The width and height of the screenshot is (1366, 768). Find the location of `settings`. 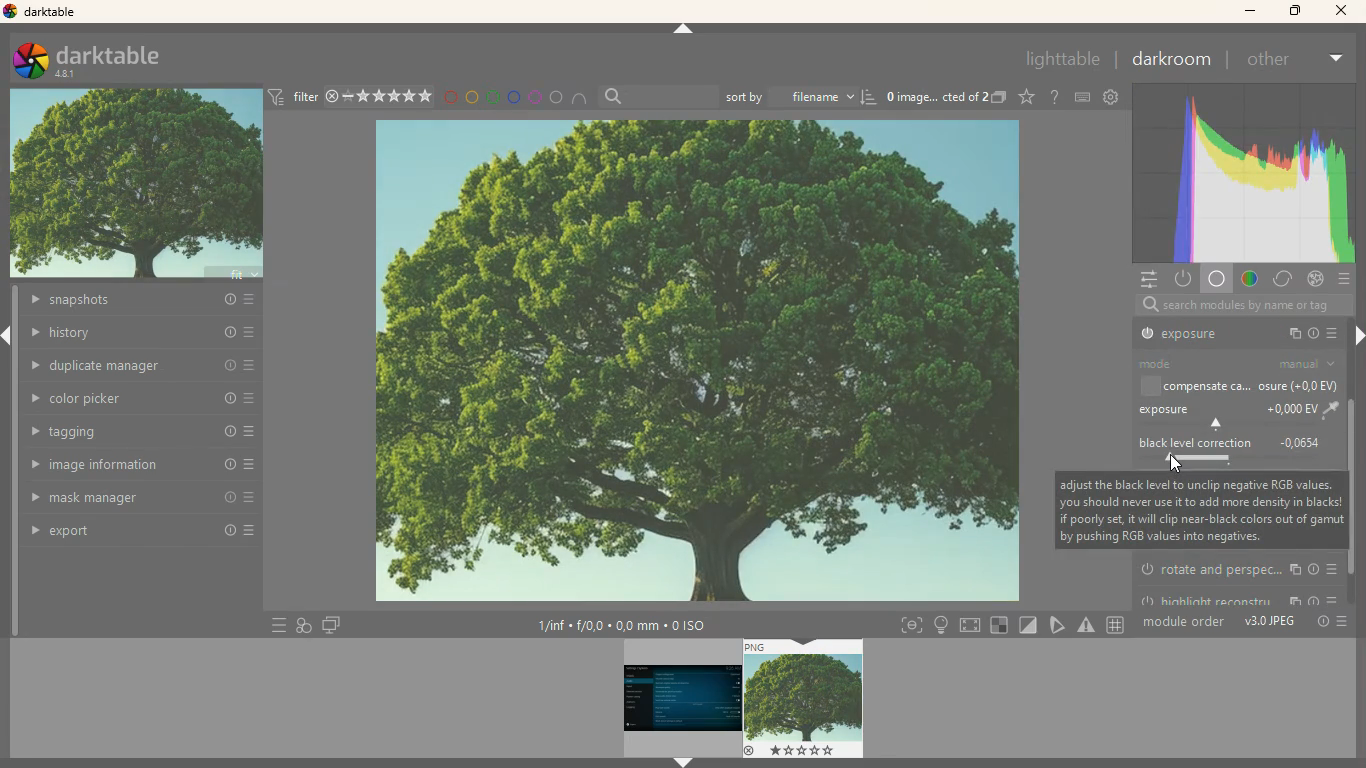

settings is located at coordinates (1110, 97).